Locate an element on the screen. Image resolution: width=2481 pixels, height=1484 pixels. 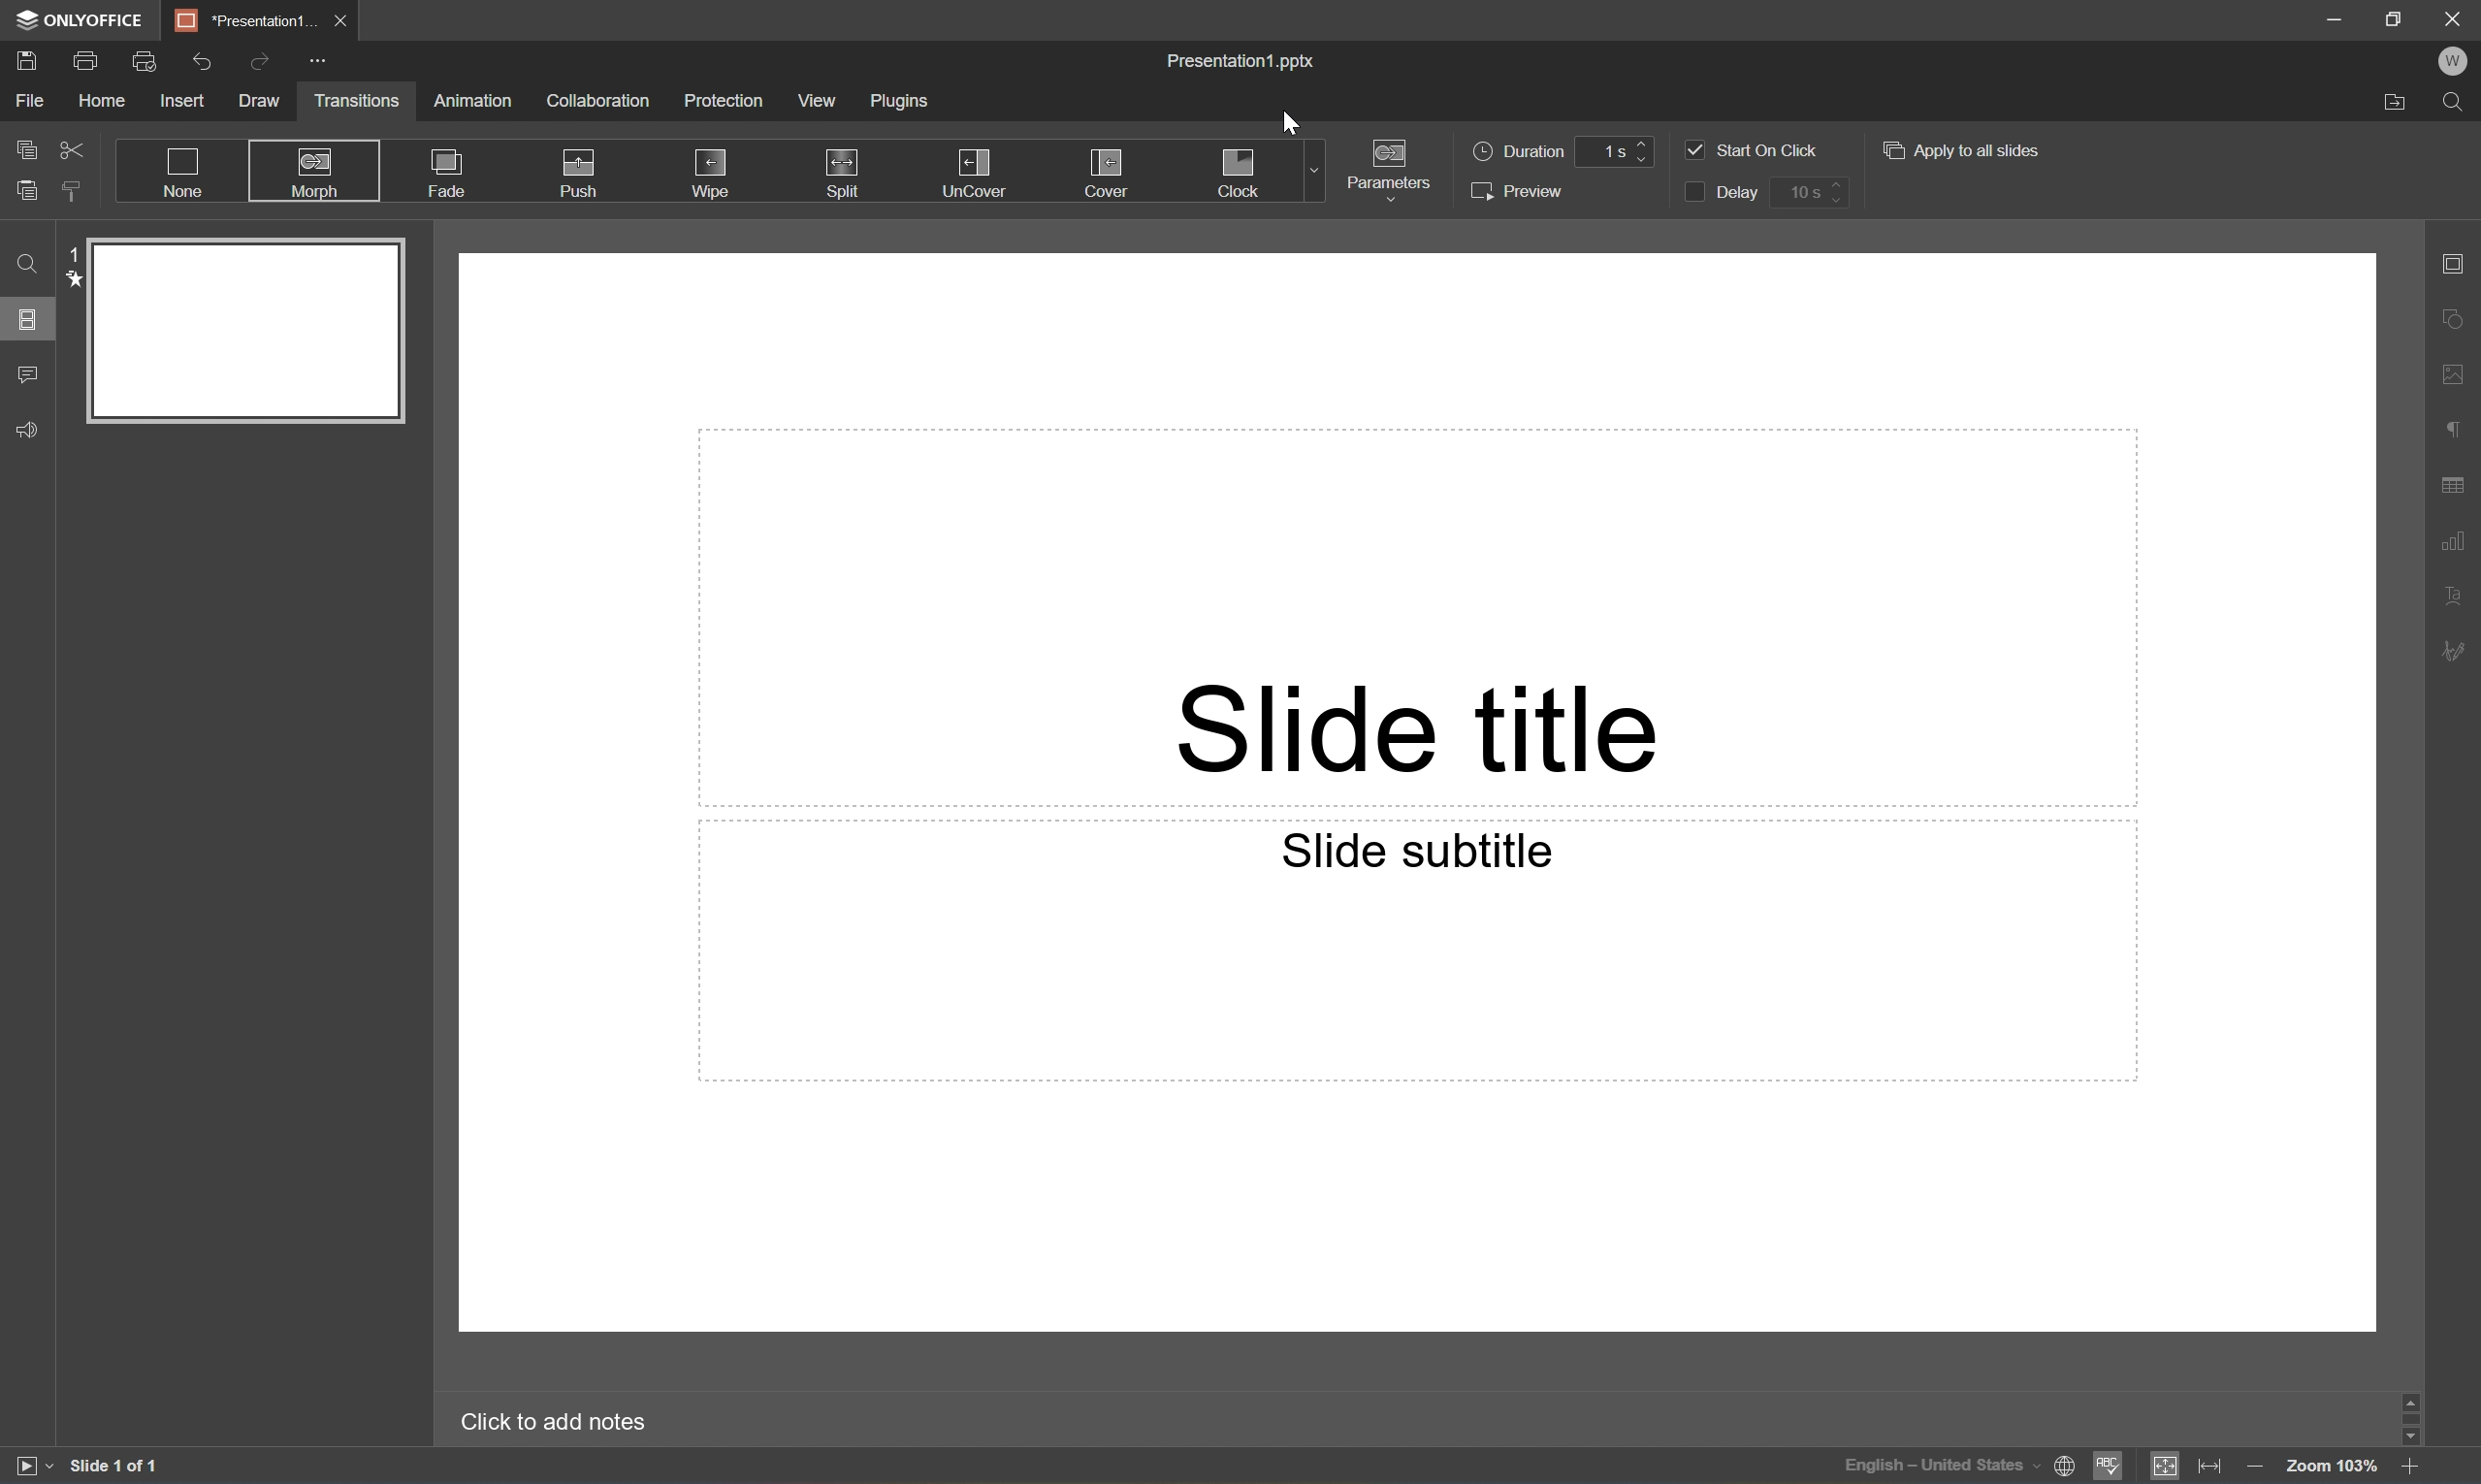
1 is located at coordinates (64, 252).